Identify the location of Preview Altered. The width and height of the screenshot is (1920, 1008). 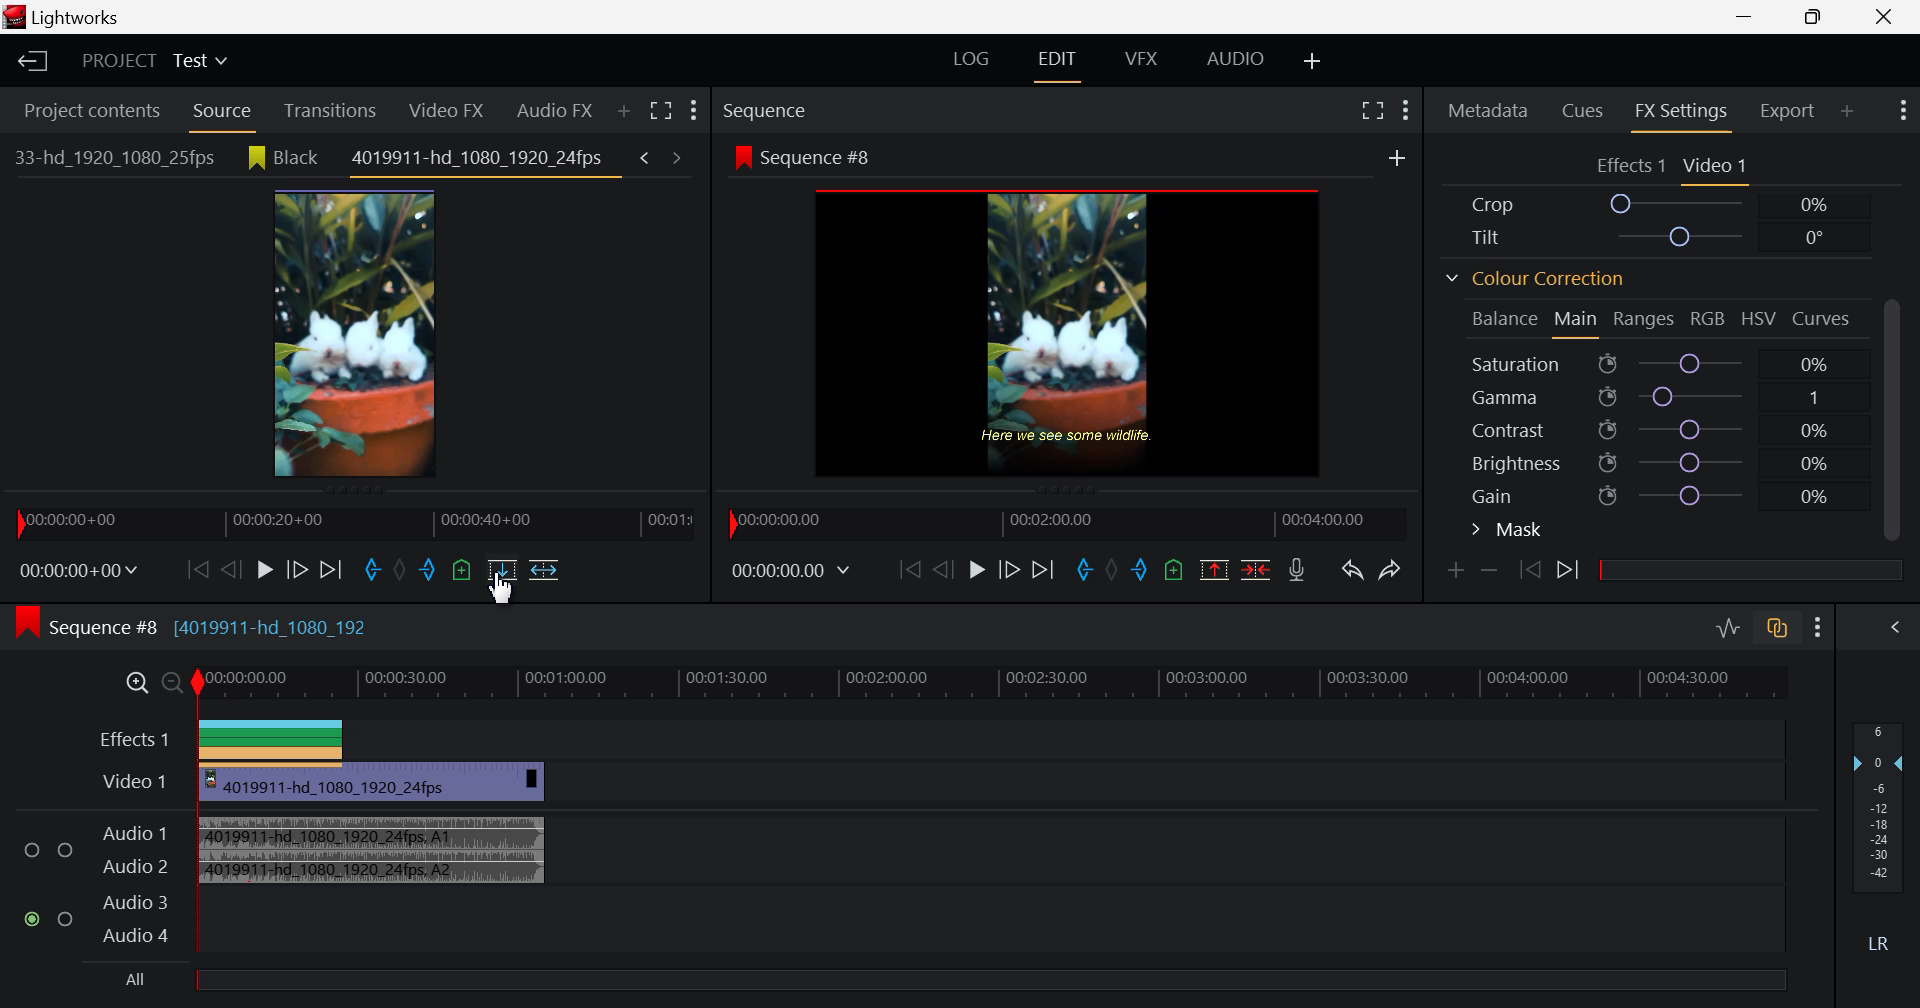
(1072, 332).